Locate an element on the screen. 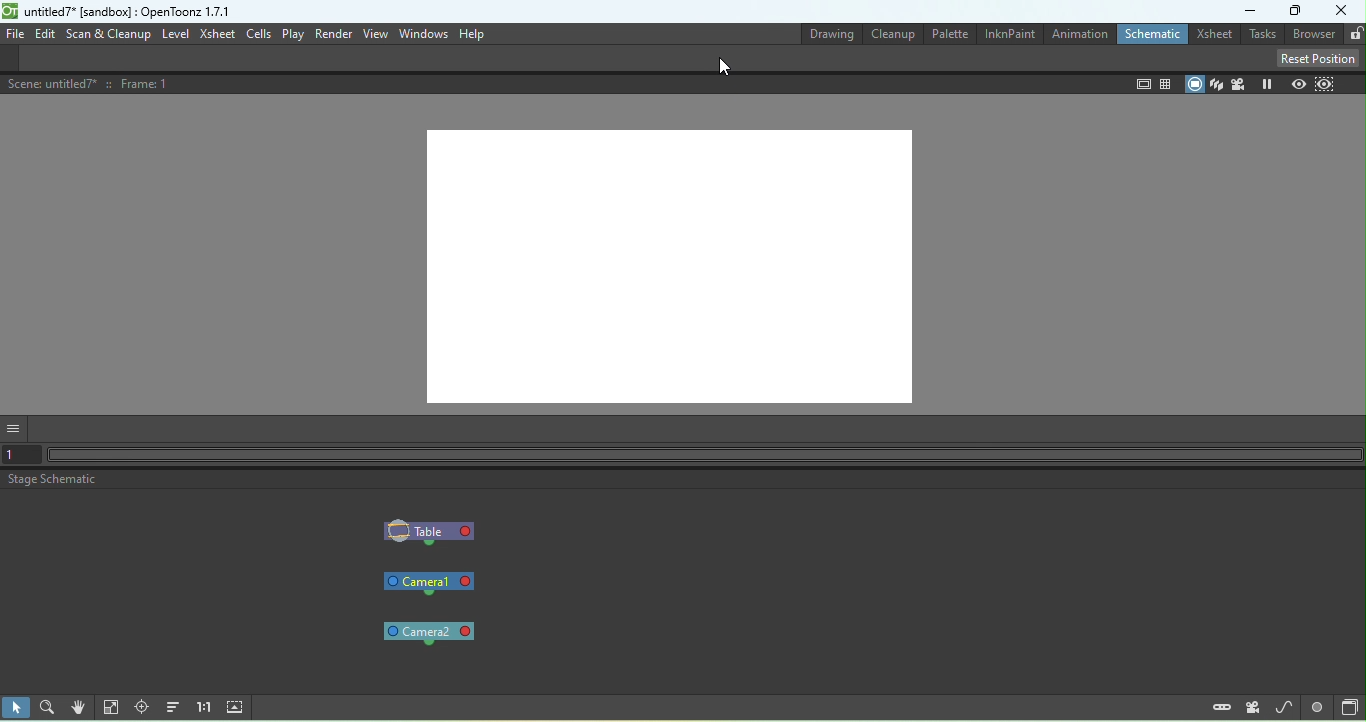  Zoom mode is located at coordinates (51, 706).